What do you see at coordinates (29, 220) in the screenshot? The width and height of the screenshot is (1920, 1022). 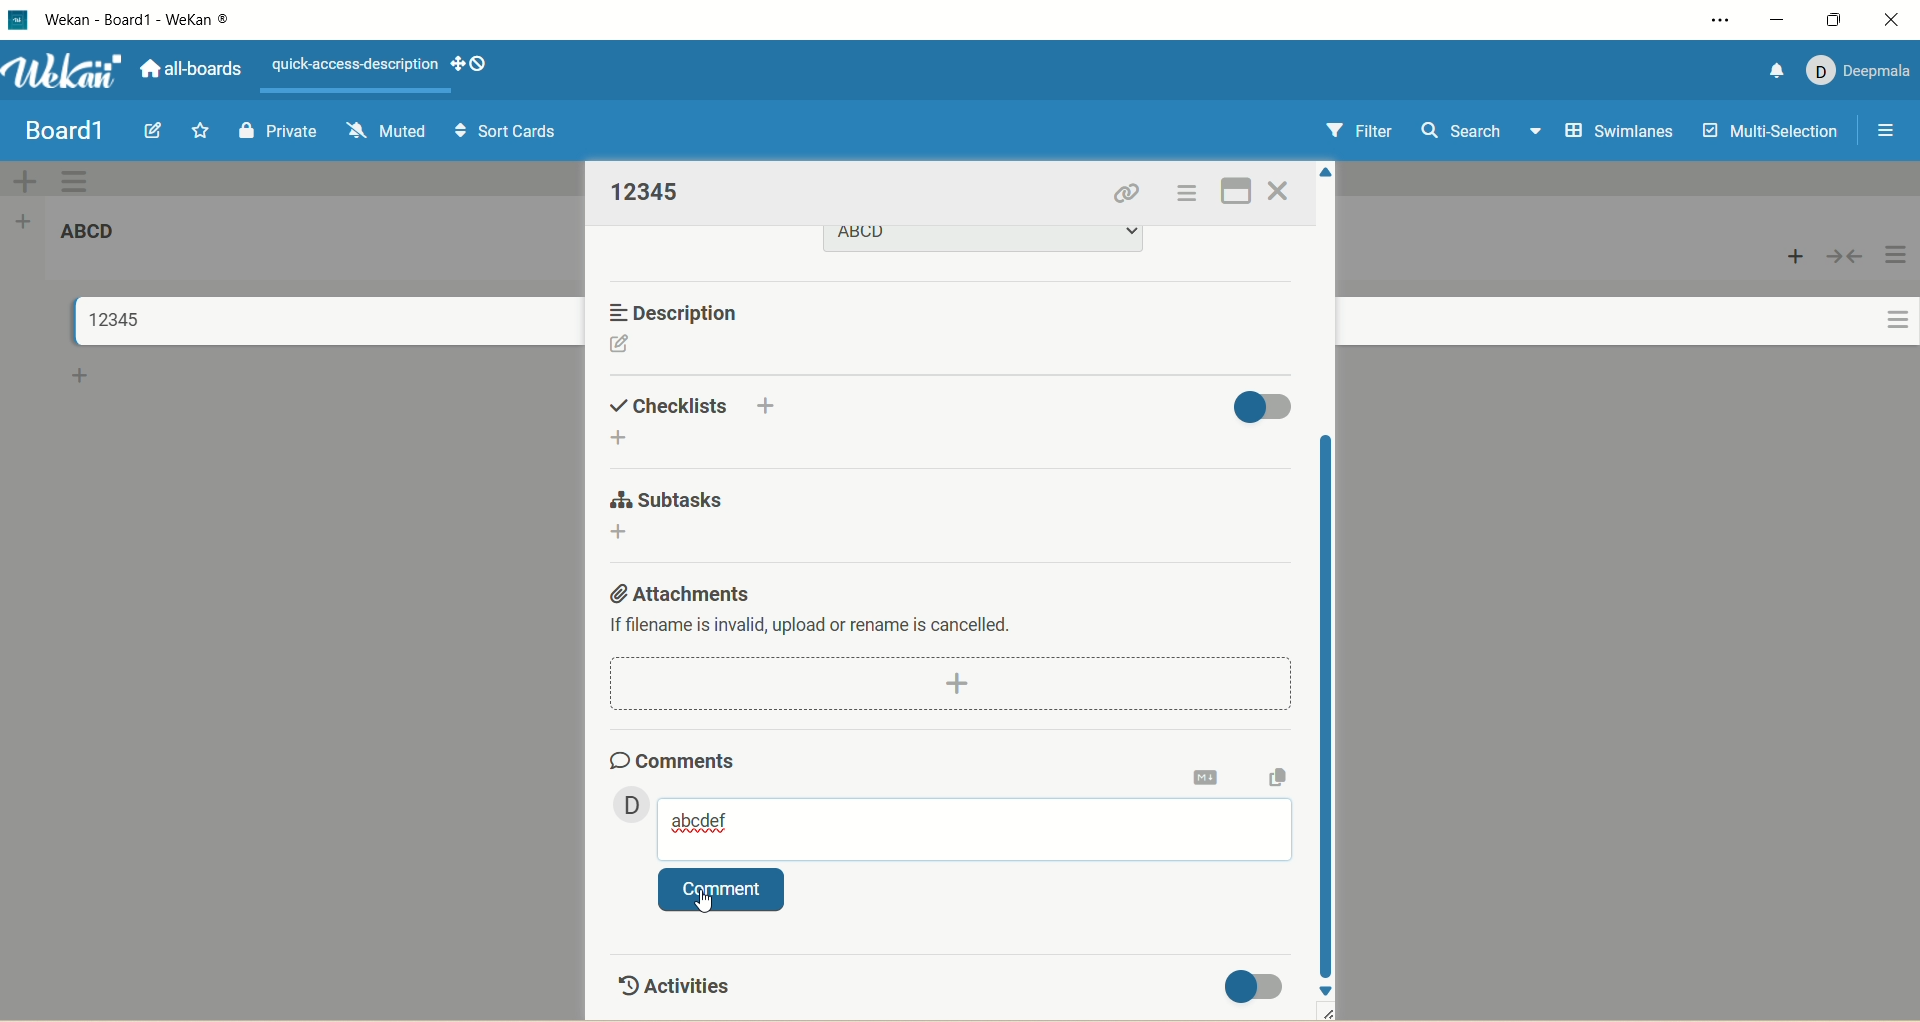 I see `add list` at bounding box center [29, 220].